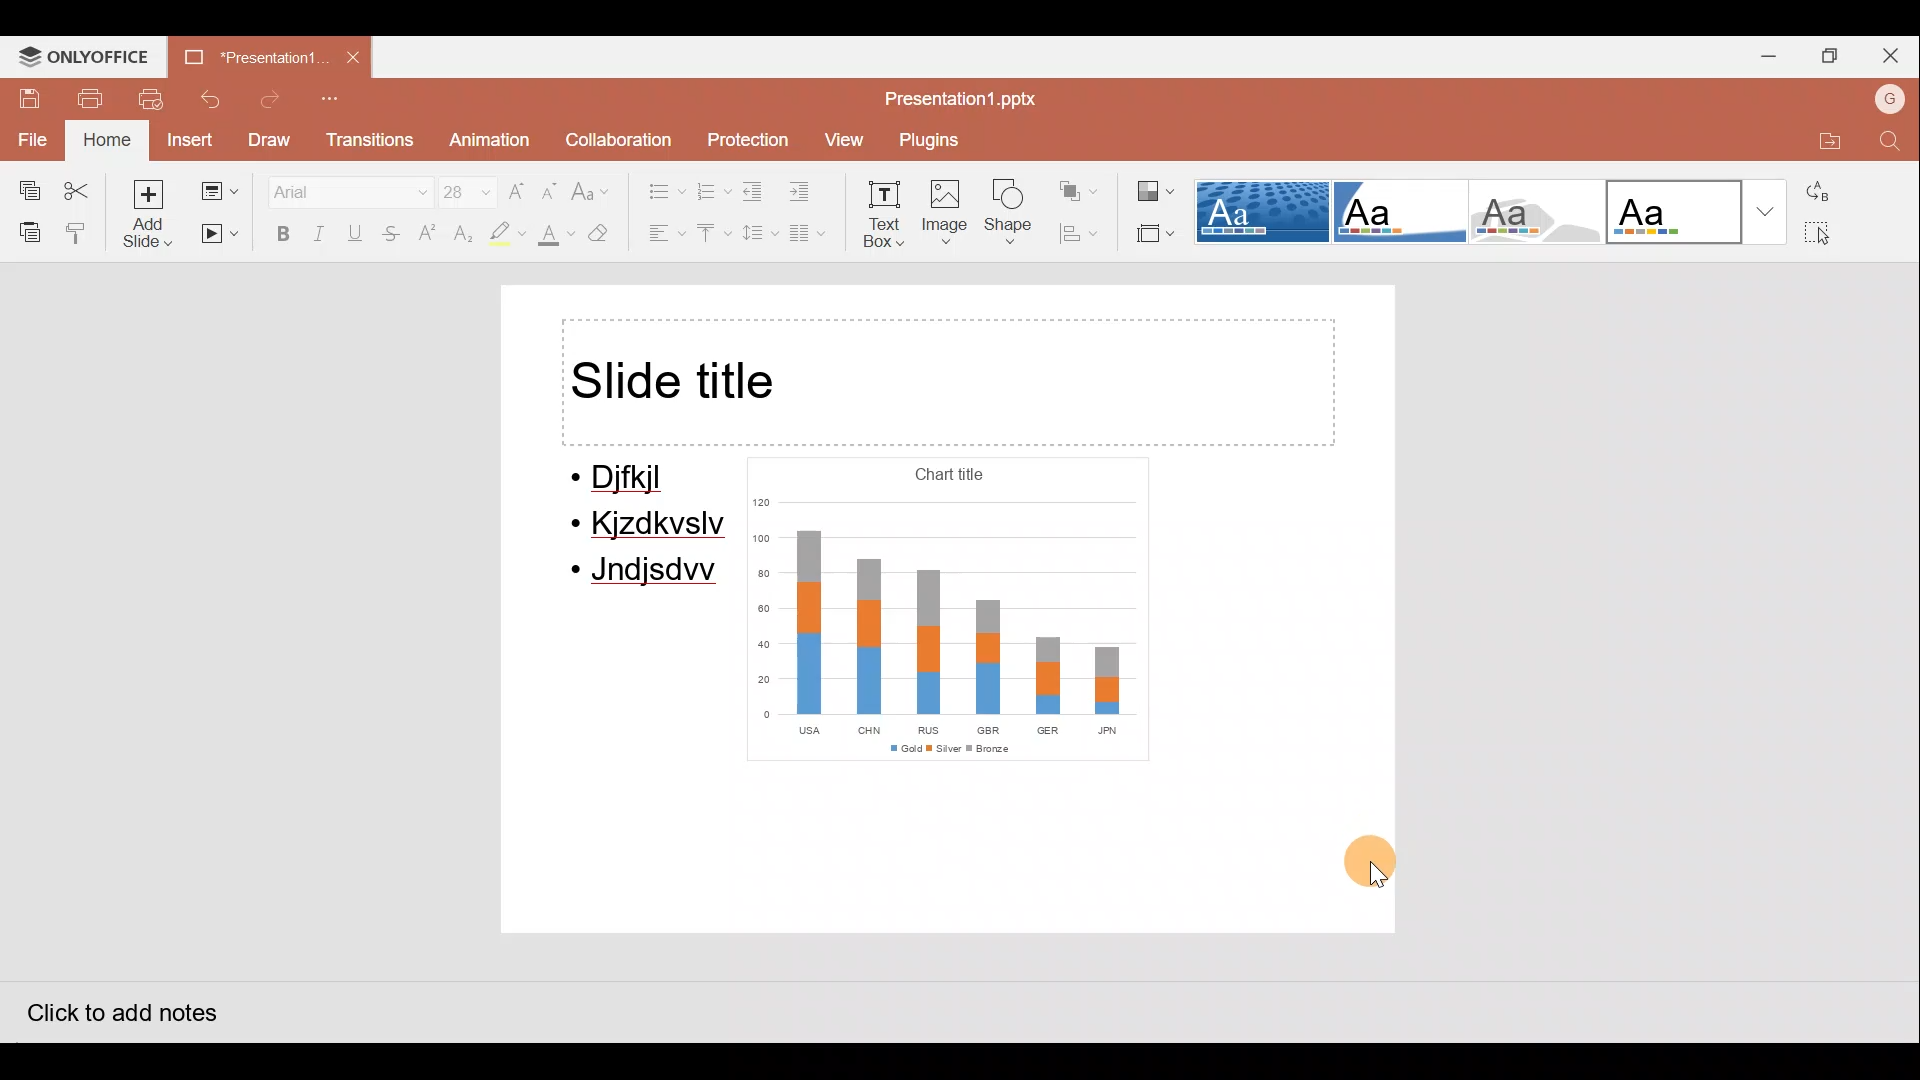 The width and height of the screenshot is (1920, 1080). What do you see at coordinates (1829, 197) in the screenshot?
I see `Replace` at bounding box center [1829, 197].